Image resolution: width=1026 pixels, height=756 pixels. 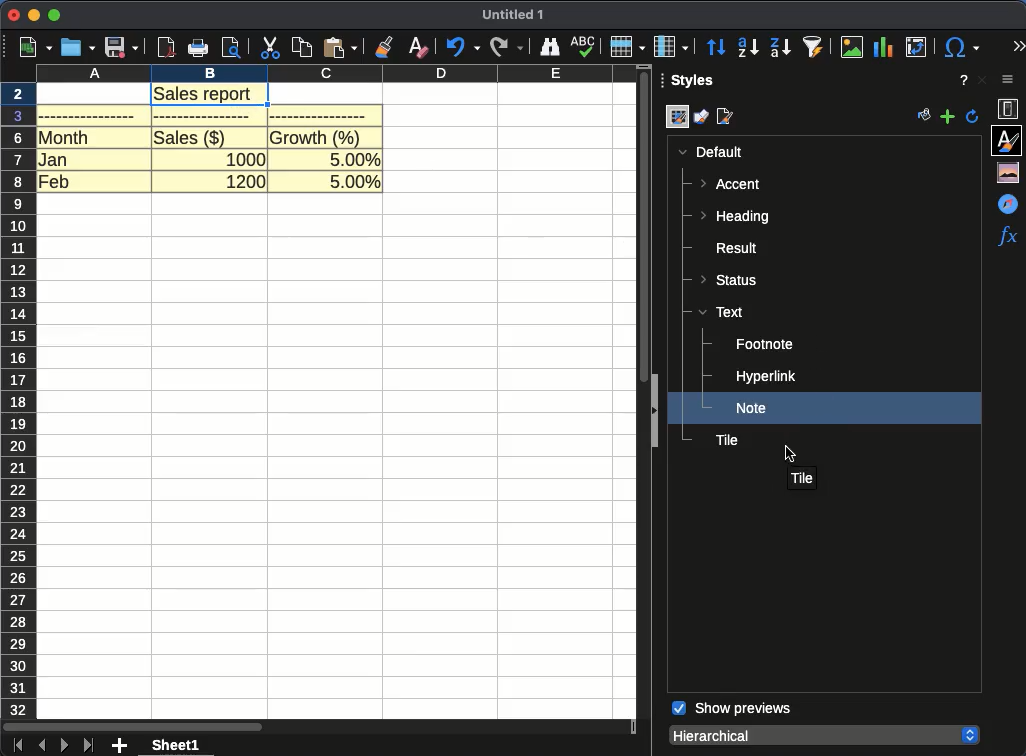 I want to click on tile, so click(x=726, y=440).